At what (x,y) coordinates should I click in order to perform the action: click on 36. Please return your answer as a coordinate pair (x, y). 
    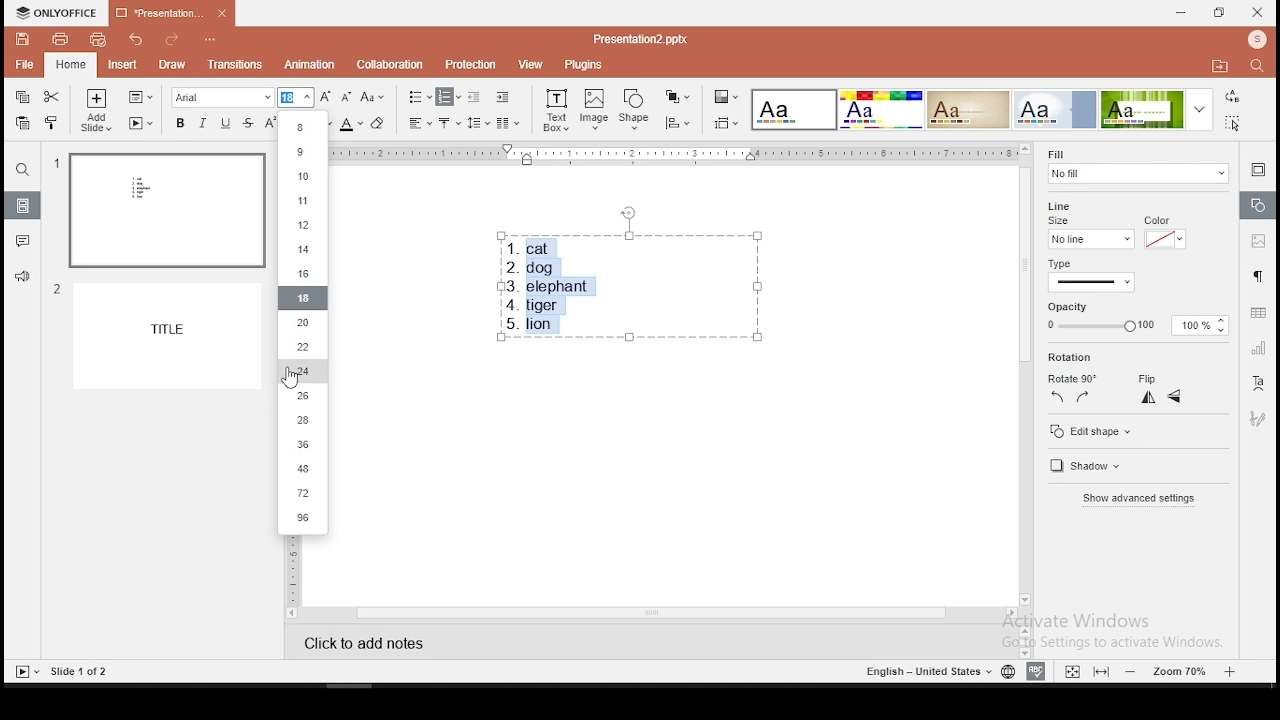
    Looking at the image, I should click on (302, 446).